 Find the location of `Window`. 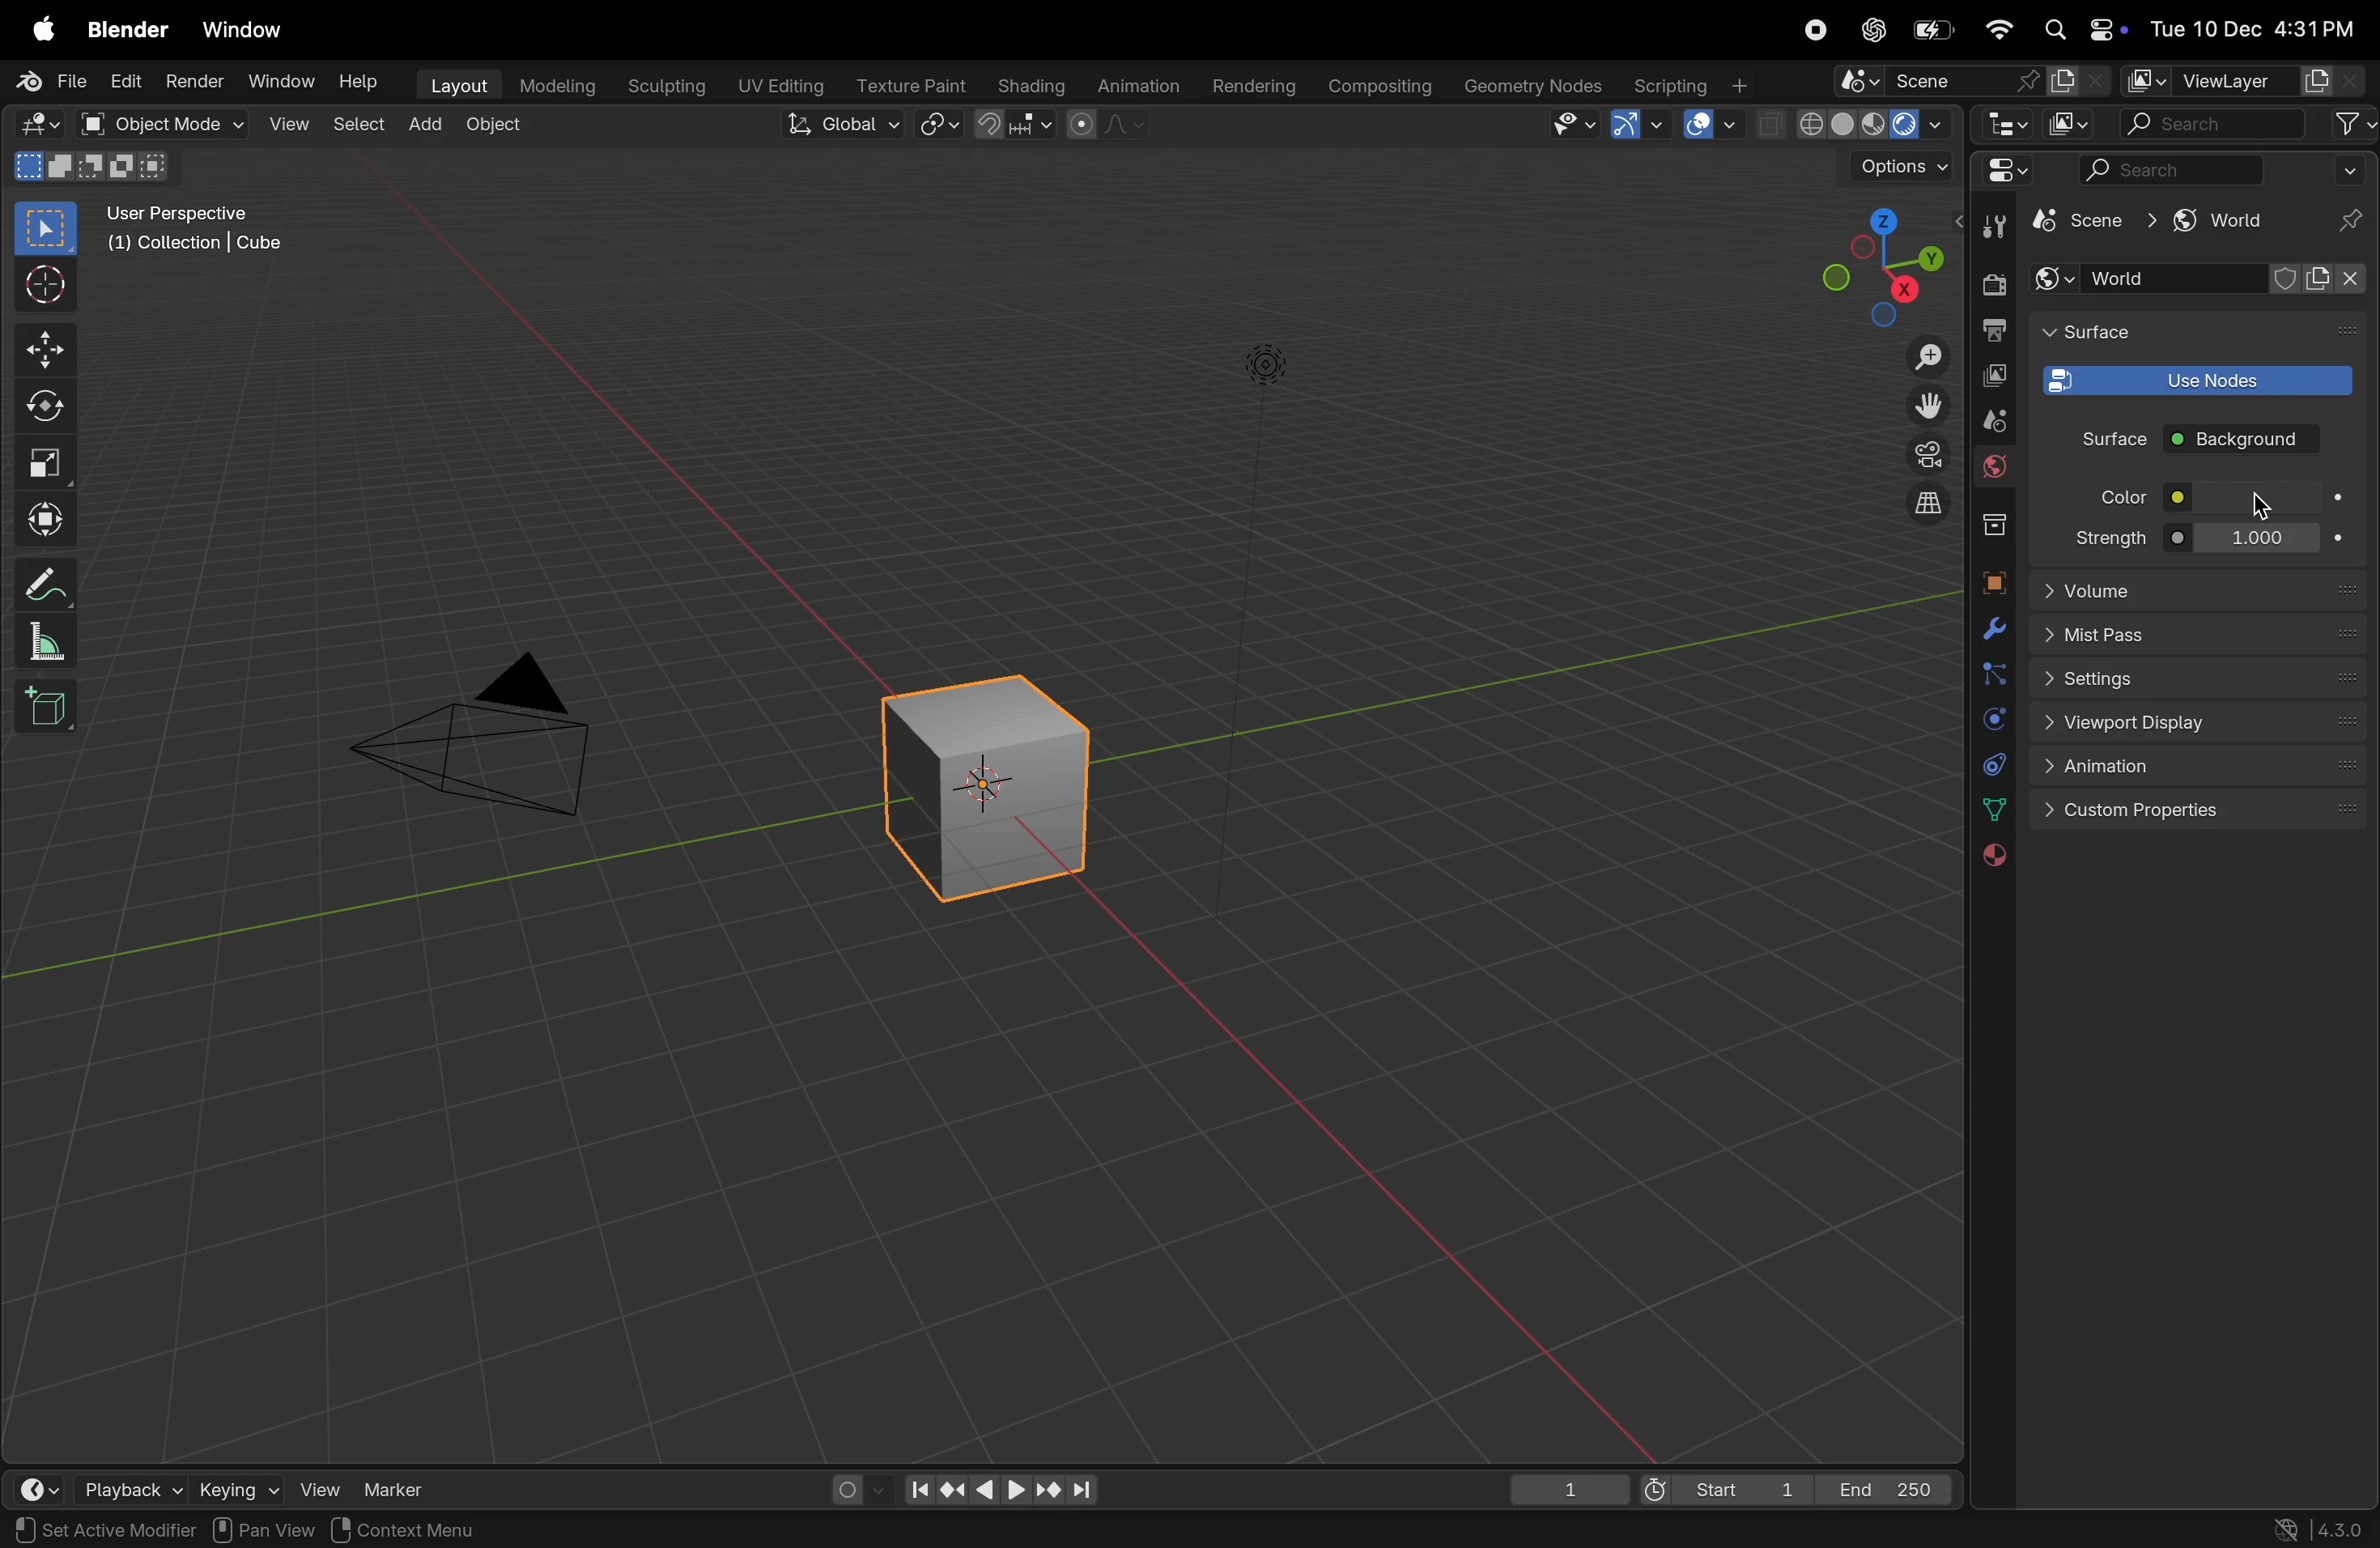

Window is located at coordinates (250, 28).